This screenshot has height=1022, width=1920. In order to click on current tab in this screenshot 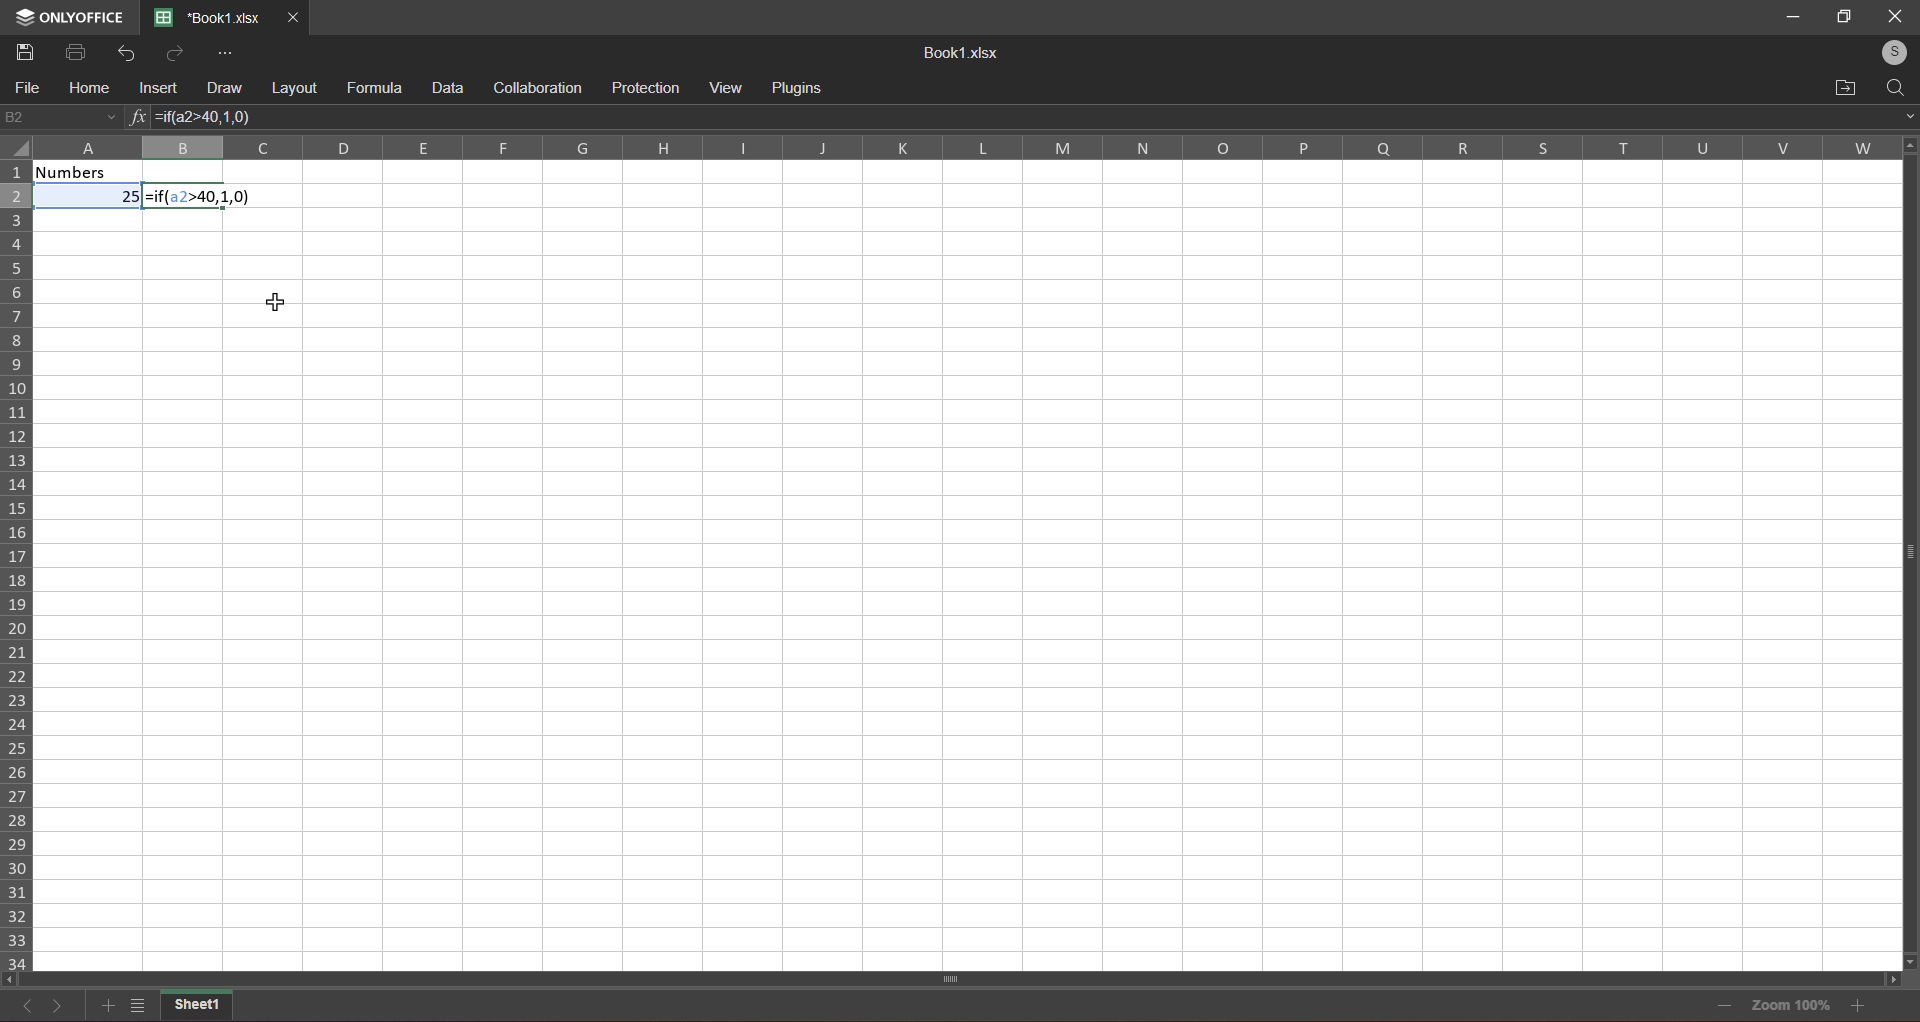, I will do `click(208, 18)`.